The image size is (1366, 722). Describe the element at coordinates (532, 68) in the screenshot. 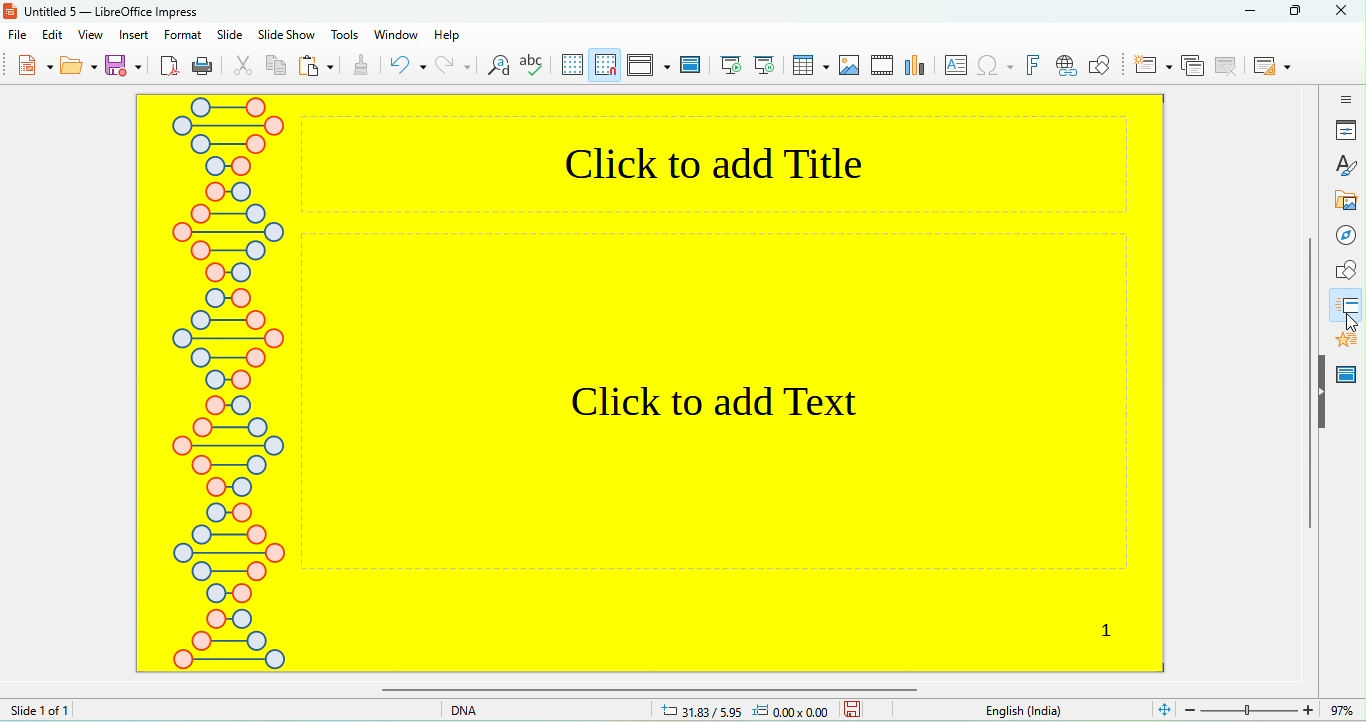

I see `spelling` at that location.